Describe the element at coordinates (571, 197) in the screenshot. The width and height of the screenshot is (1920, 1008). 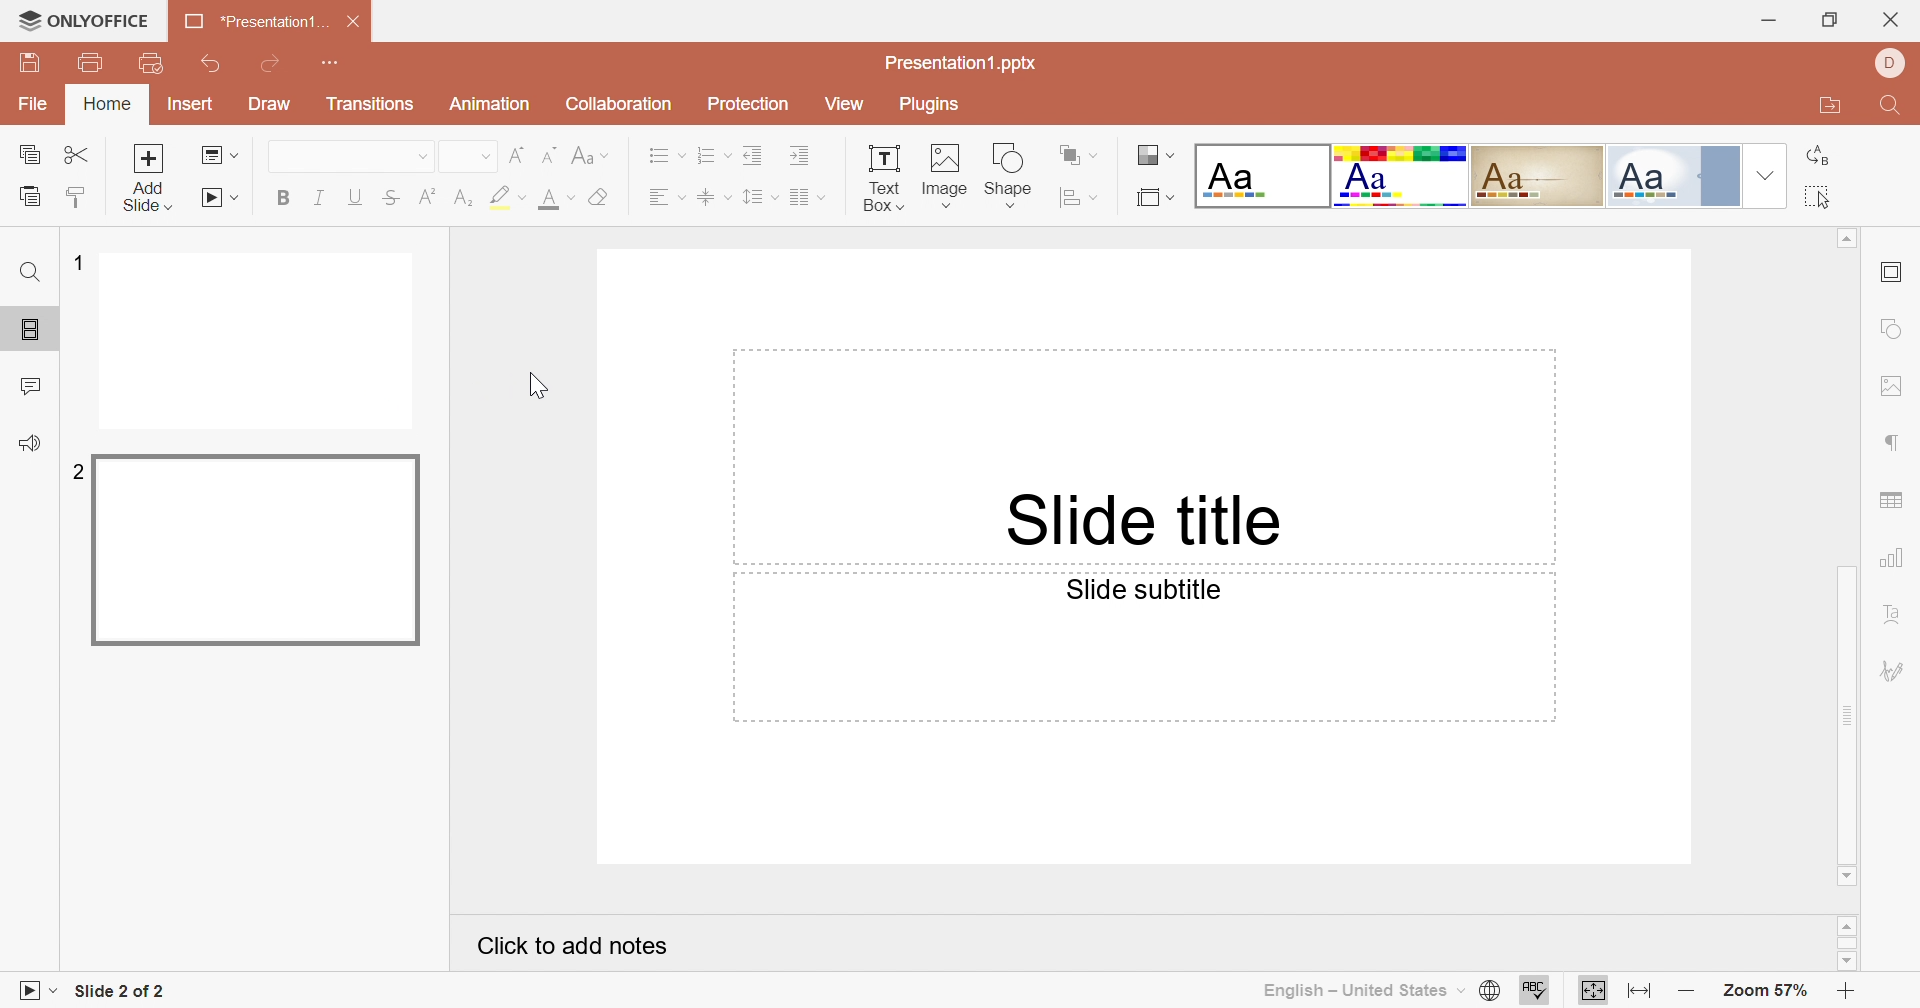
I see `Drop Down` at that location.